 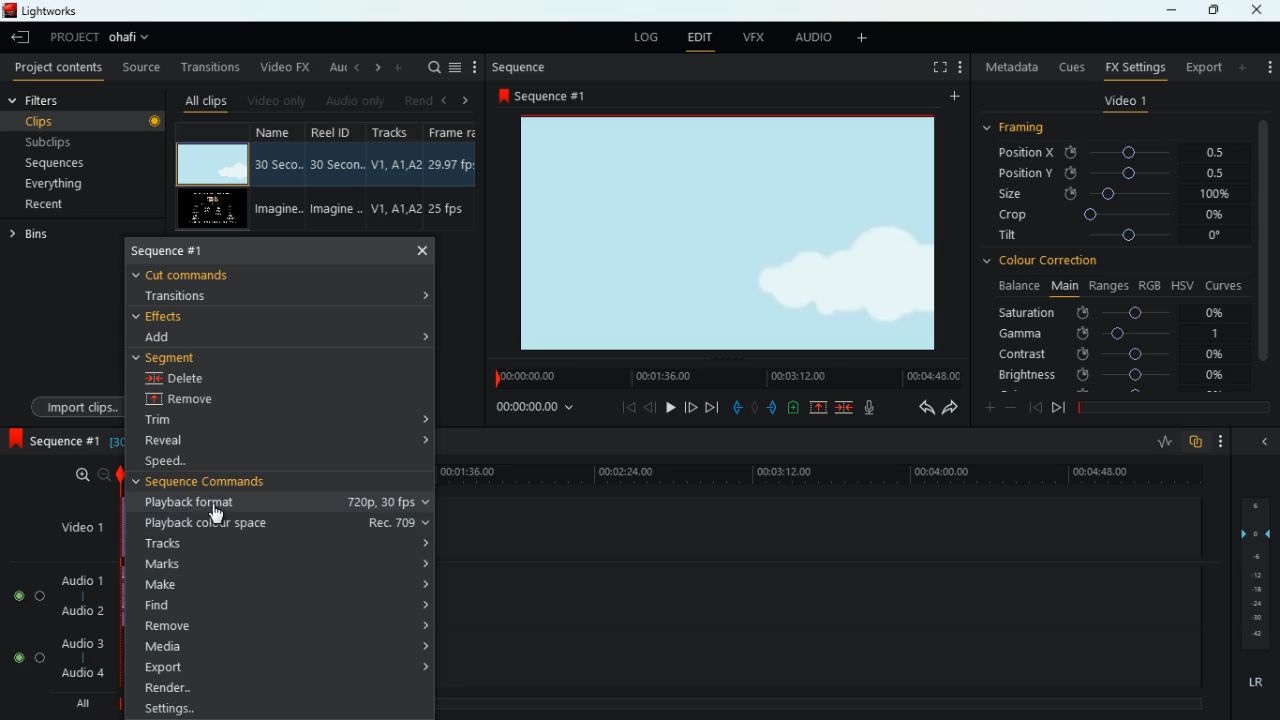 I want to click on gamma, so click(x=1123, y=335).